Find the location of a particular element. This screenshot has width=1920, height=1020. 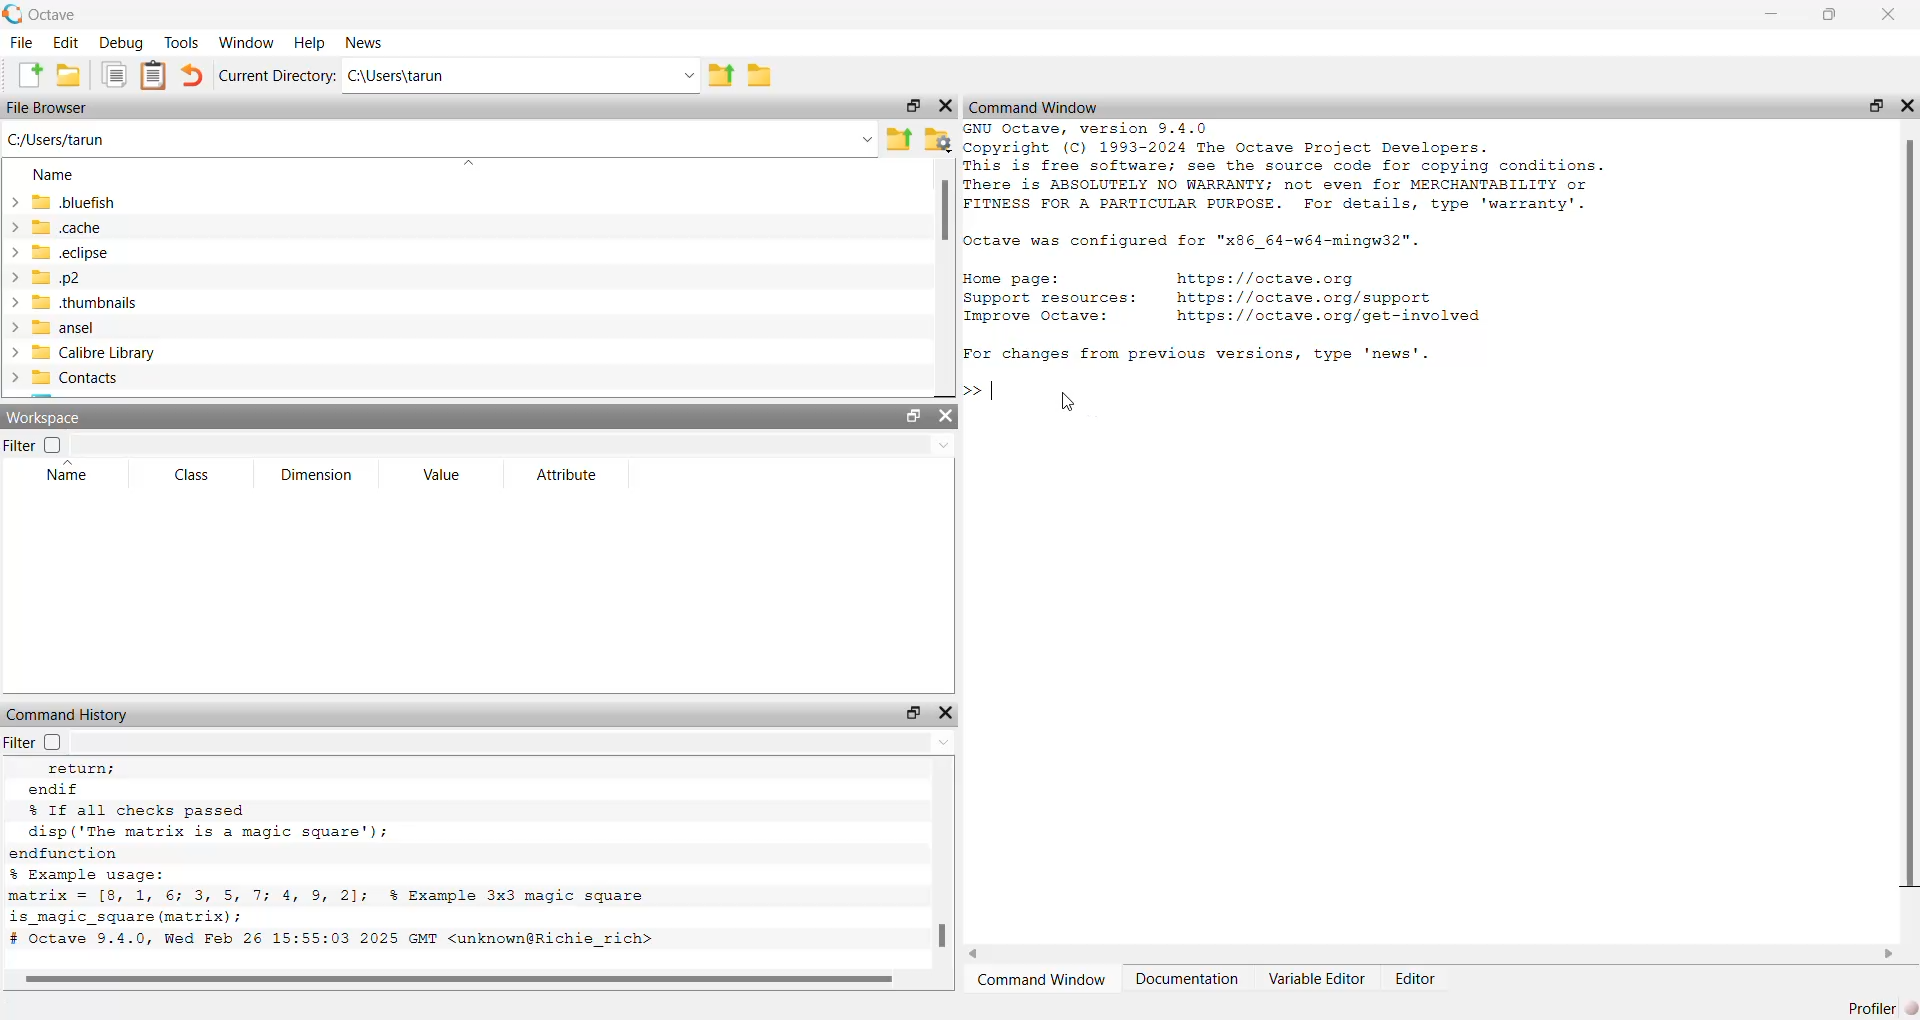

Value is located at coordinates (440, 476).